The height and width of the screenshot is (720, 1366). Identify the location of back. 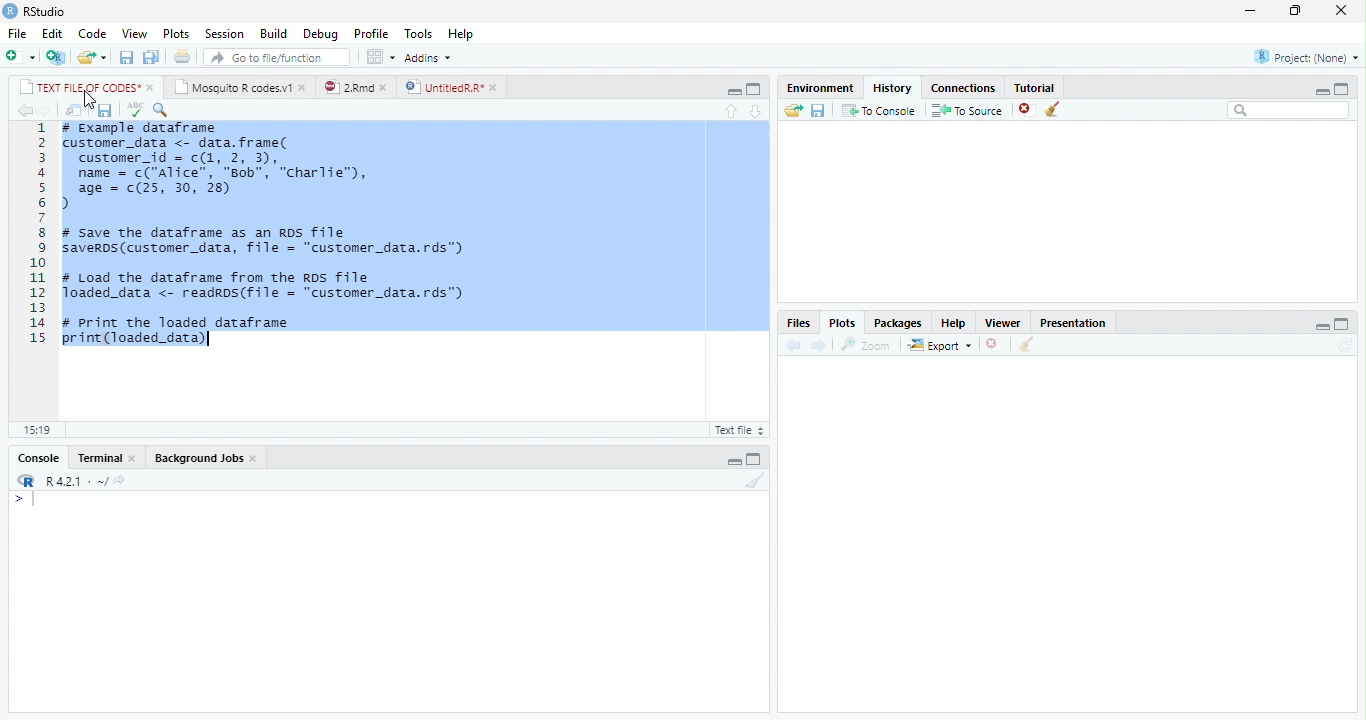
(26, 111).